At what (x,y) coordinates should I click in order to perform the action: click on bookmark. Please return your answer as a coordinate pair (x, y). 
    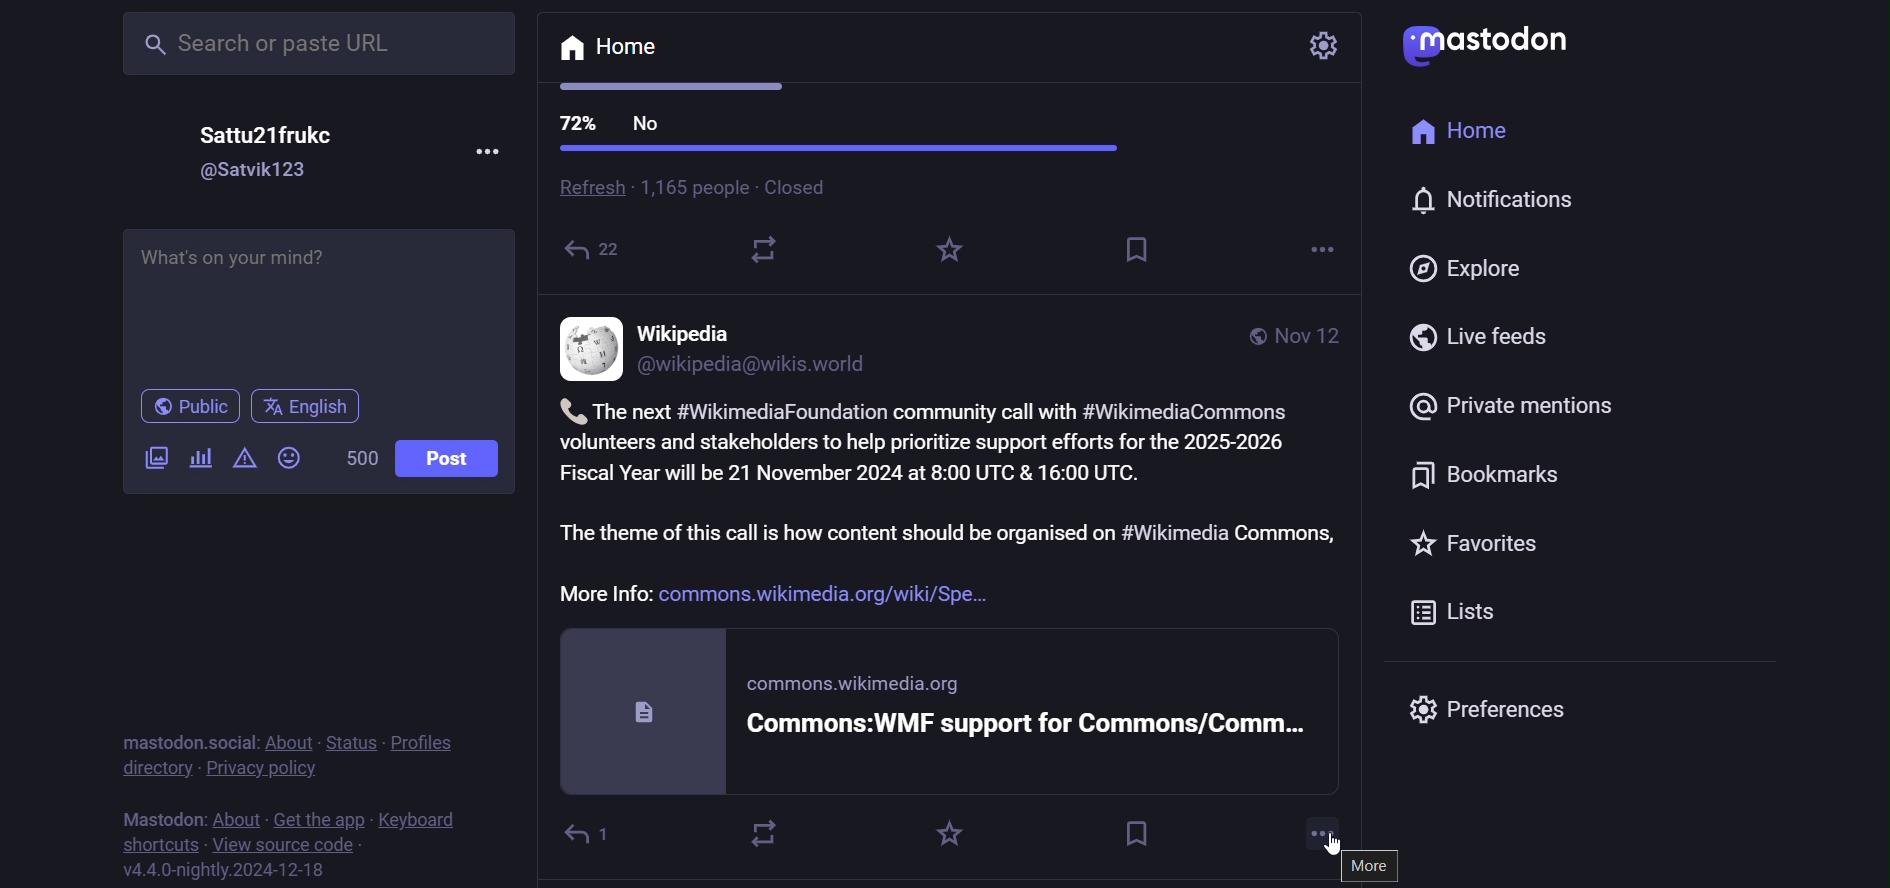
    Looking at the image, I should click on (1135, 832).